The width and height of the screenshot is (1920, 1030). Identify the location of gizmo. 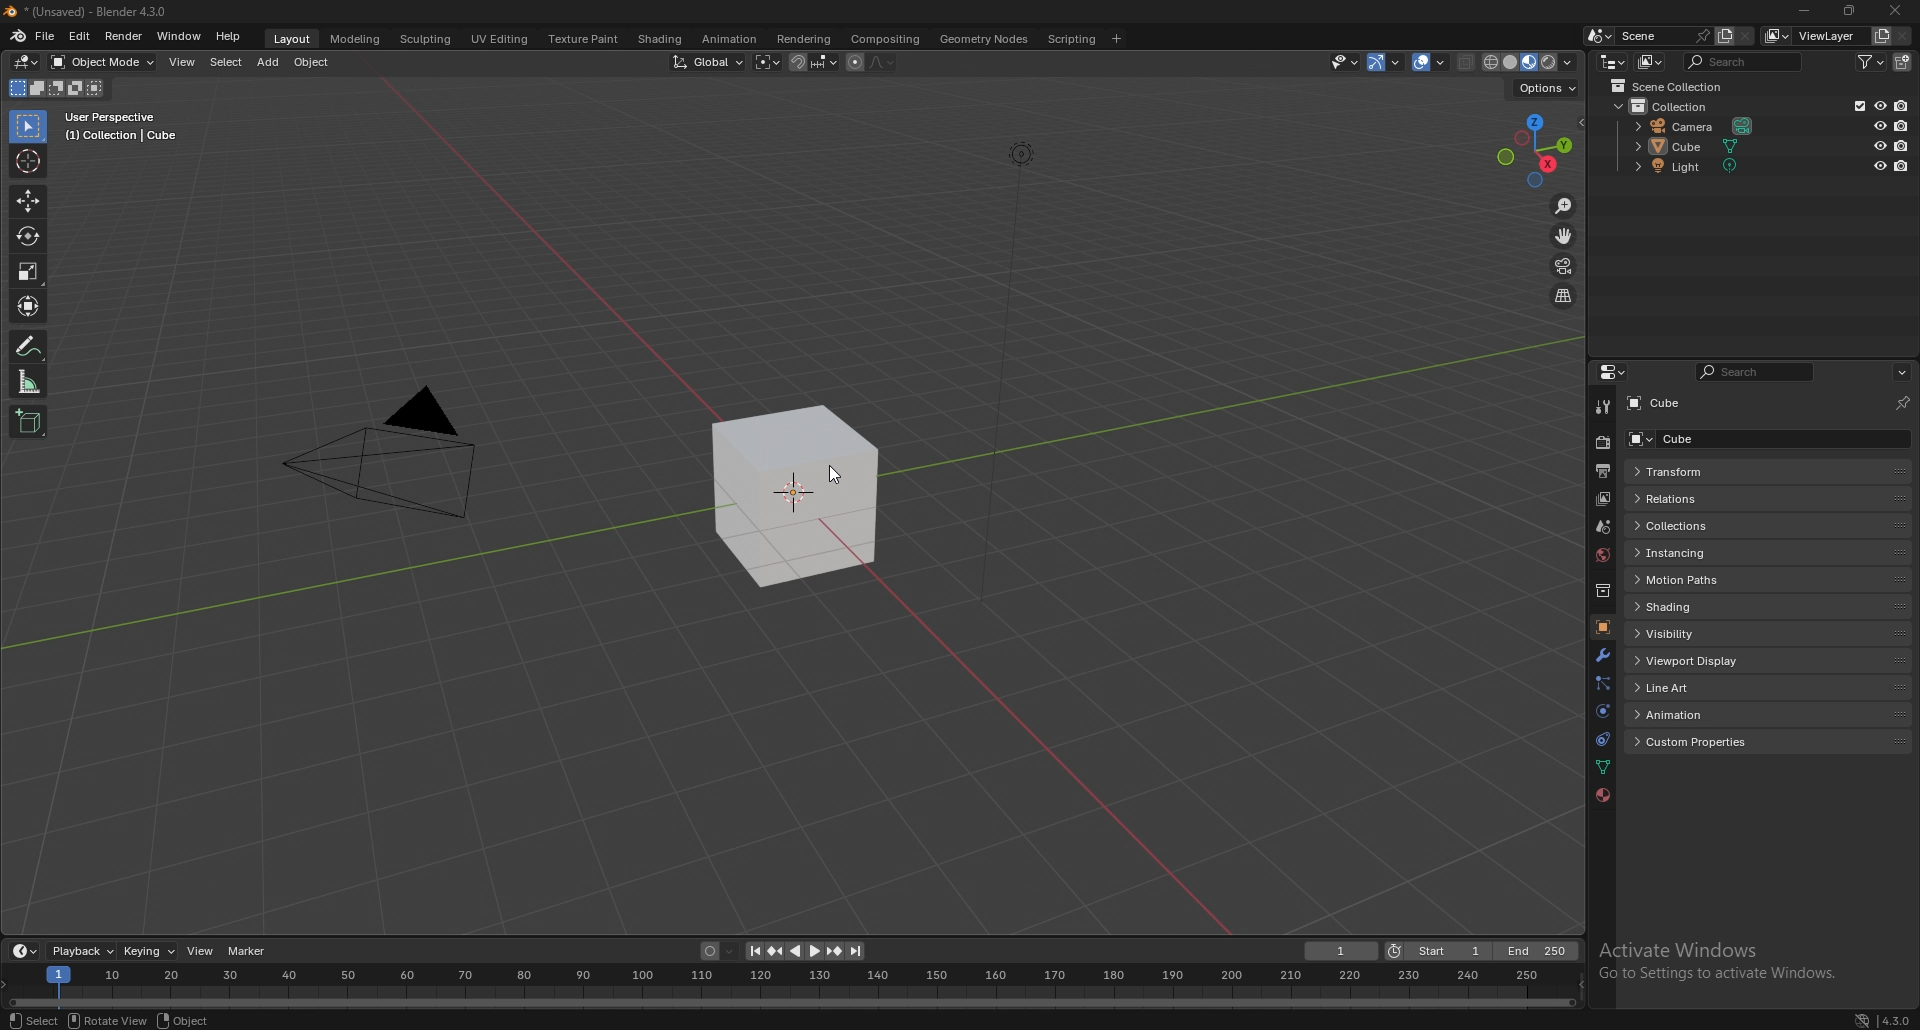
(1387, 62).